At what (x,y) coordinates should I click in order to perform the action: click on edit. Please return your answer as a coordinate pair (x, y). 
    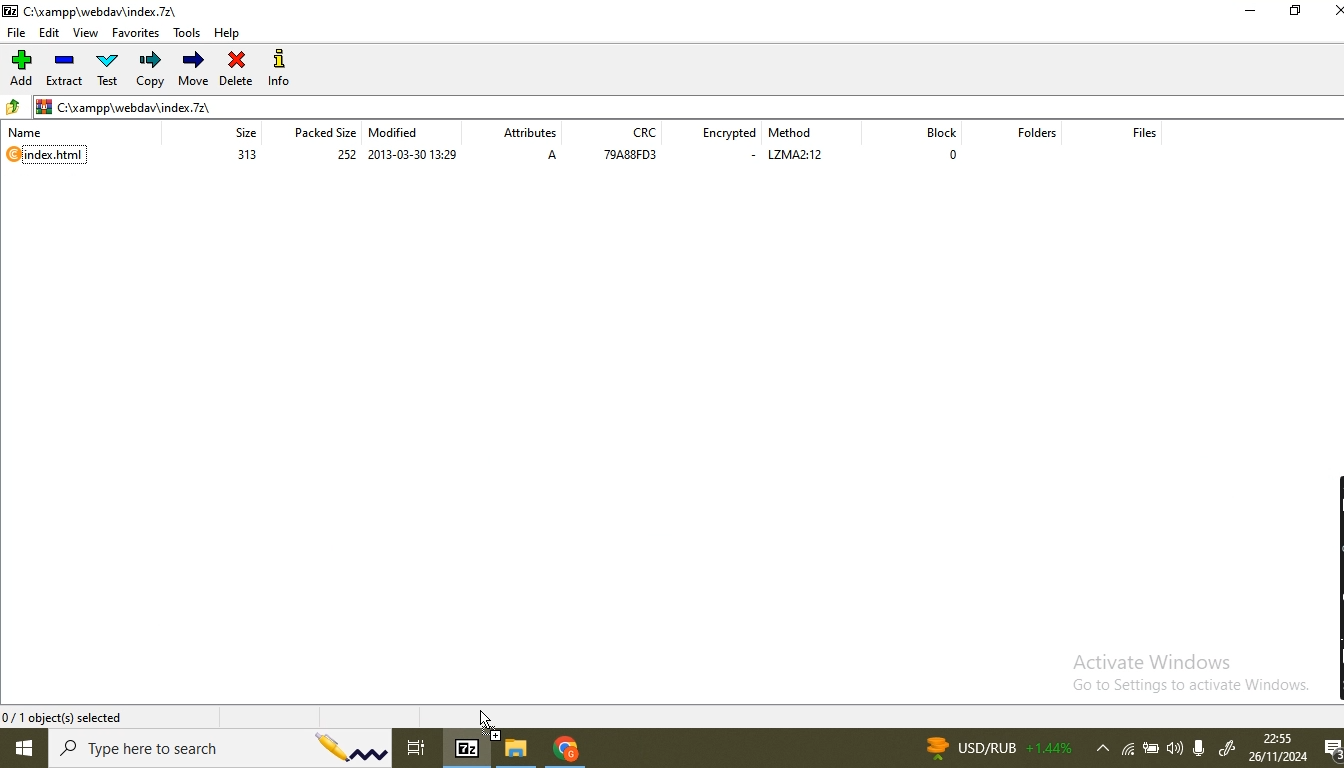
    Looking at the image, I should click on (54, 33).